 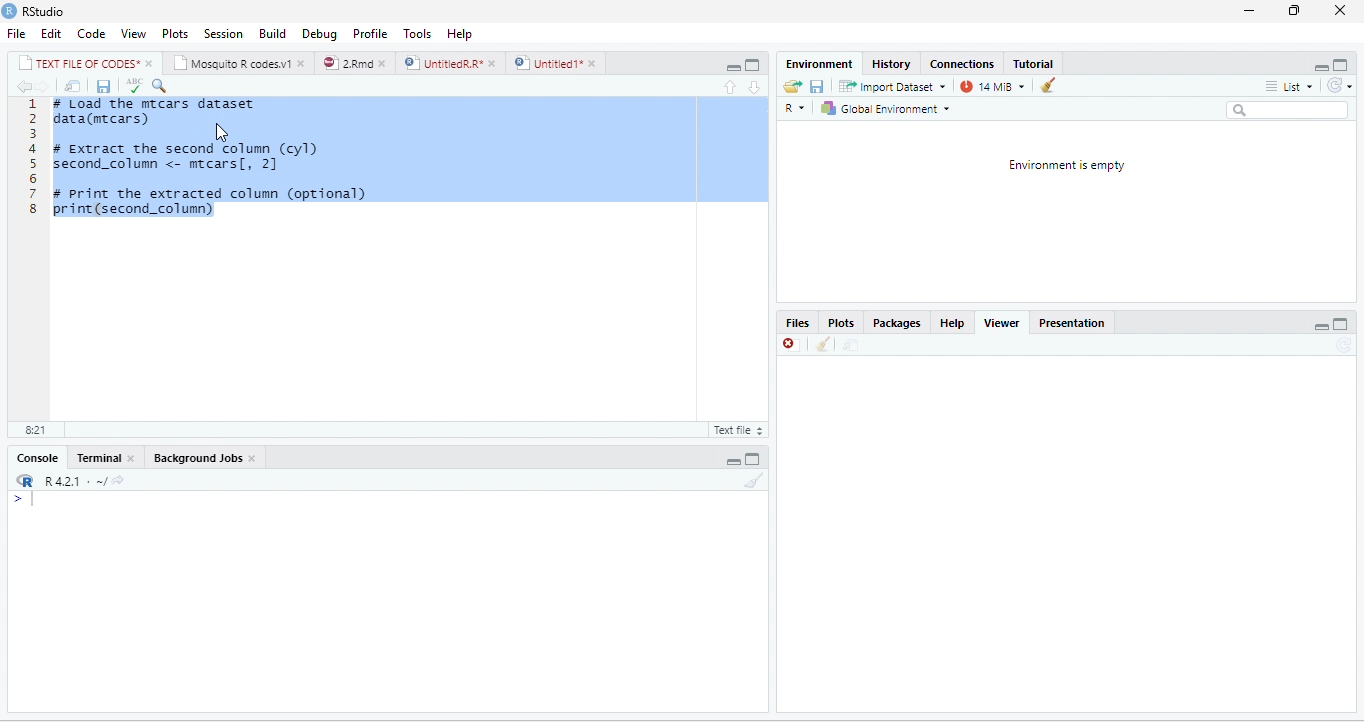 What do you see at coordinates (1047, 85) in the screenshot?
I see `clear` at bounding box center [1047, 85].